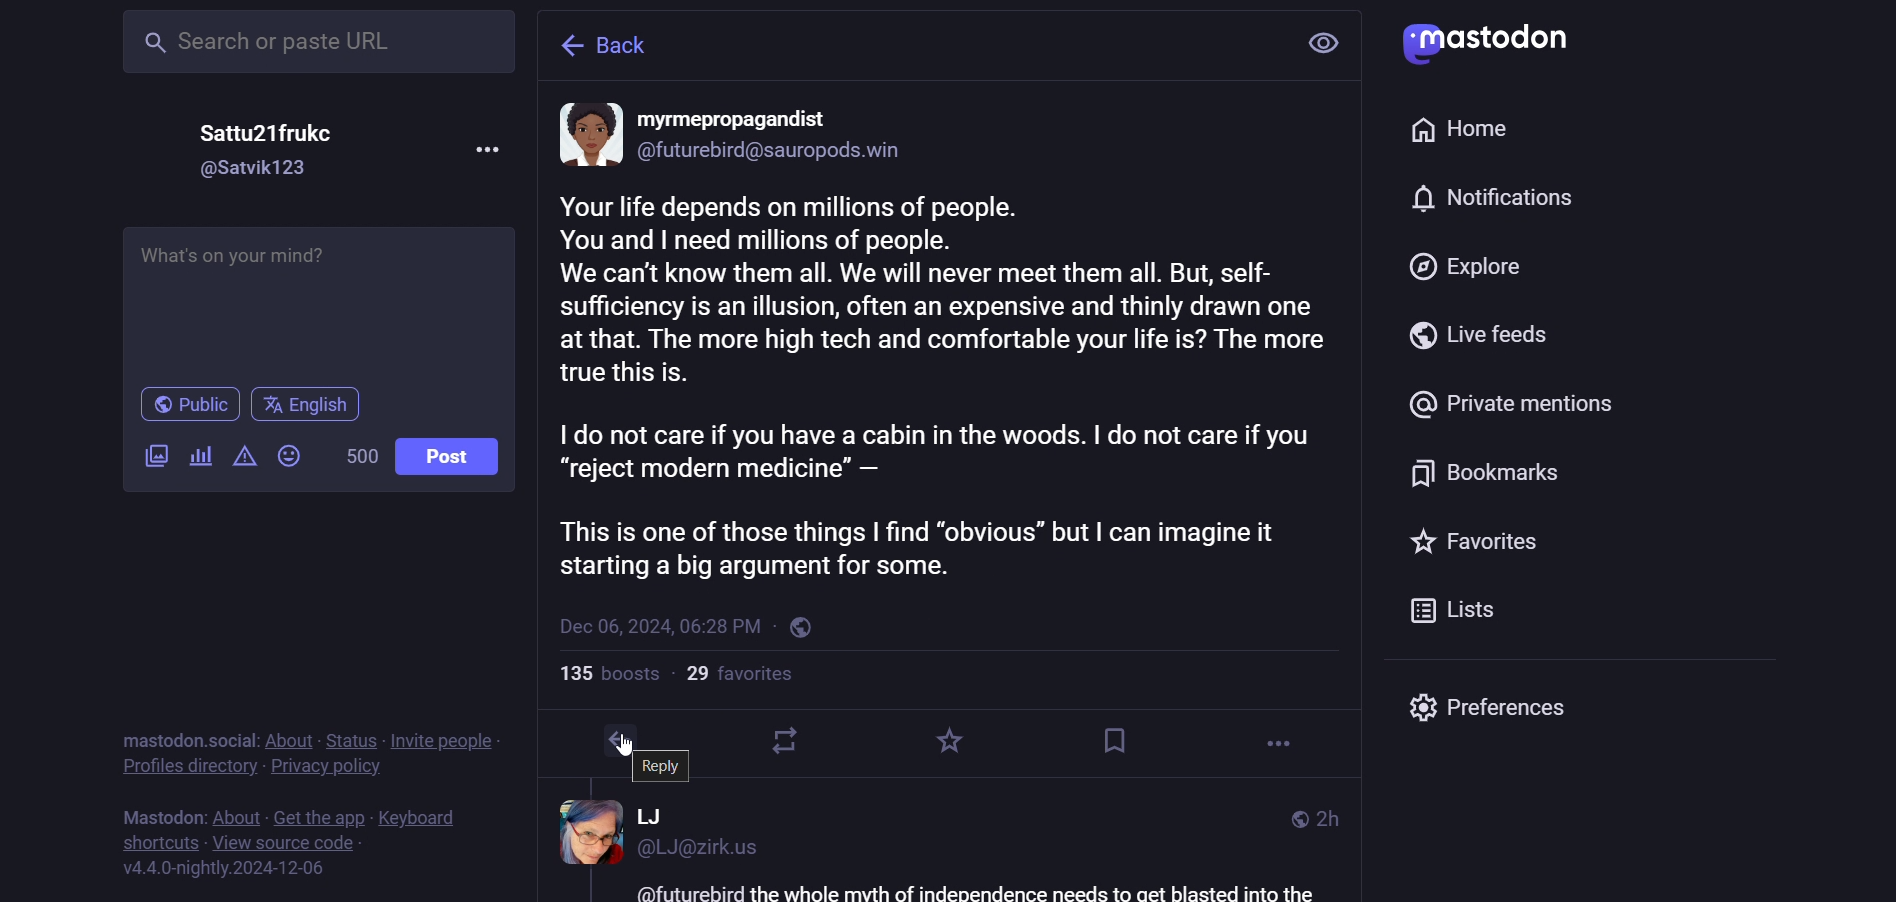  I want to click on version, so click(230, 869).